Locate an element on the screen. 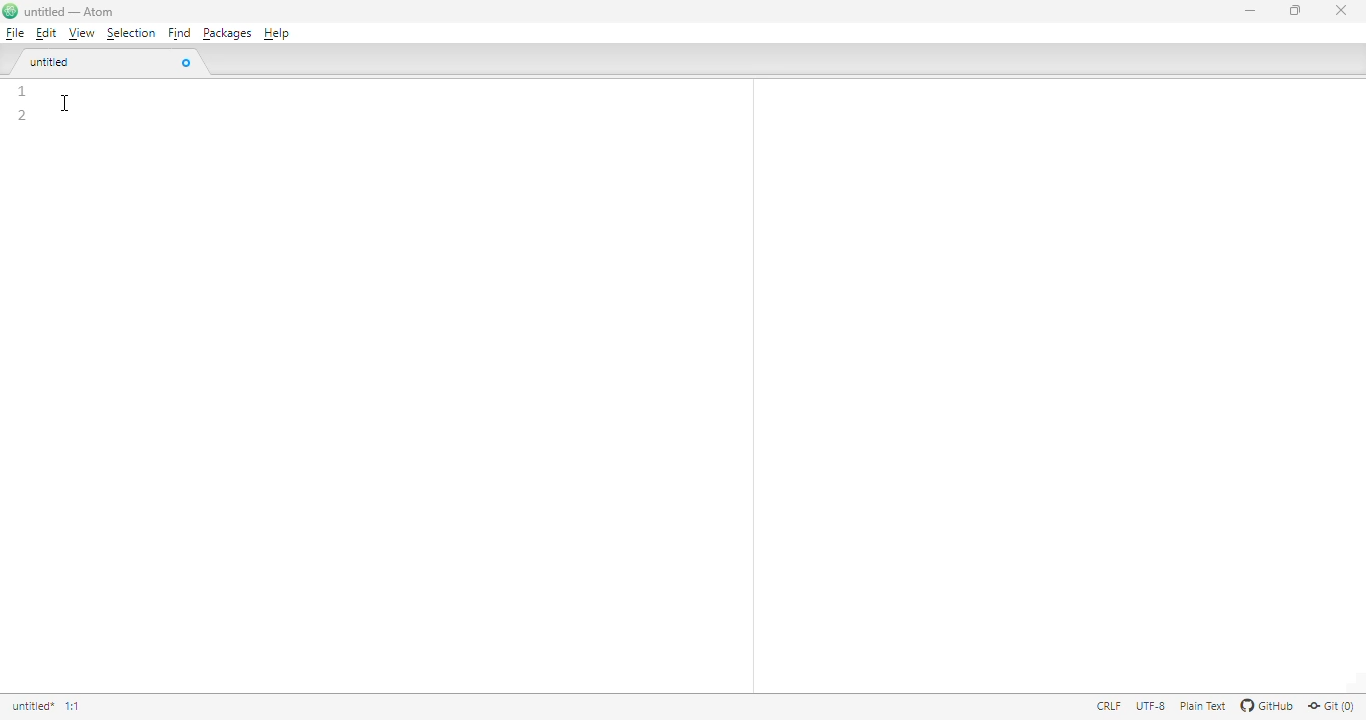 This screenshot has height=720, width=1366. find is located at coordinates (179, 33).